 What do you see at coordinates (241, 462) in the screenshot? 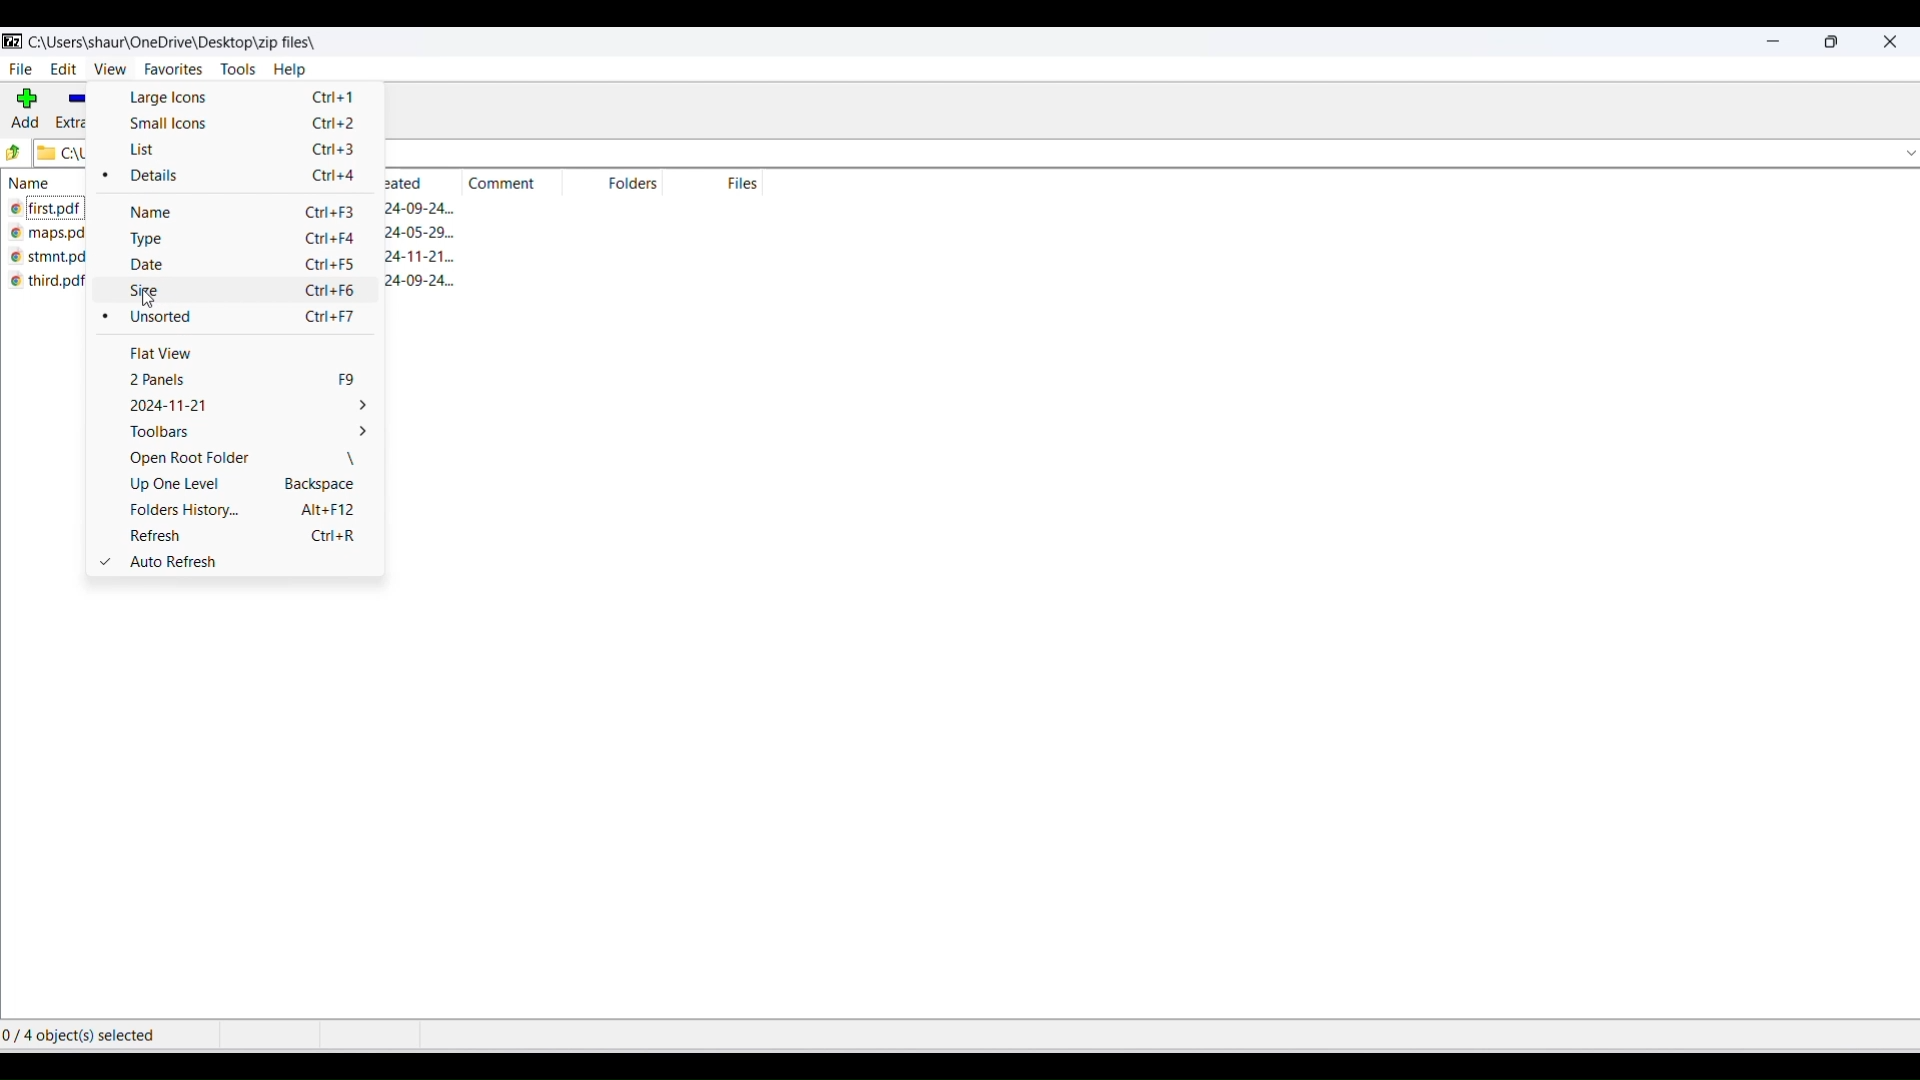
I see `open root folder` at bounding box center [241, 462].